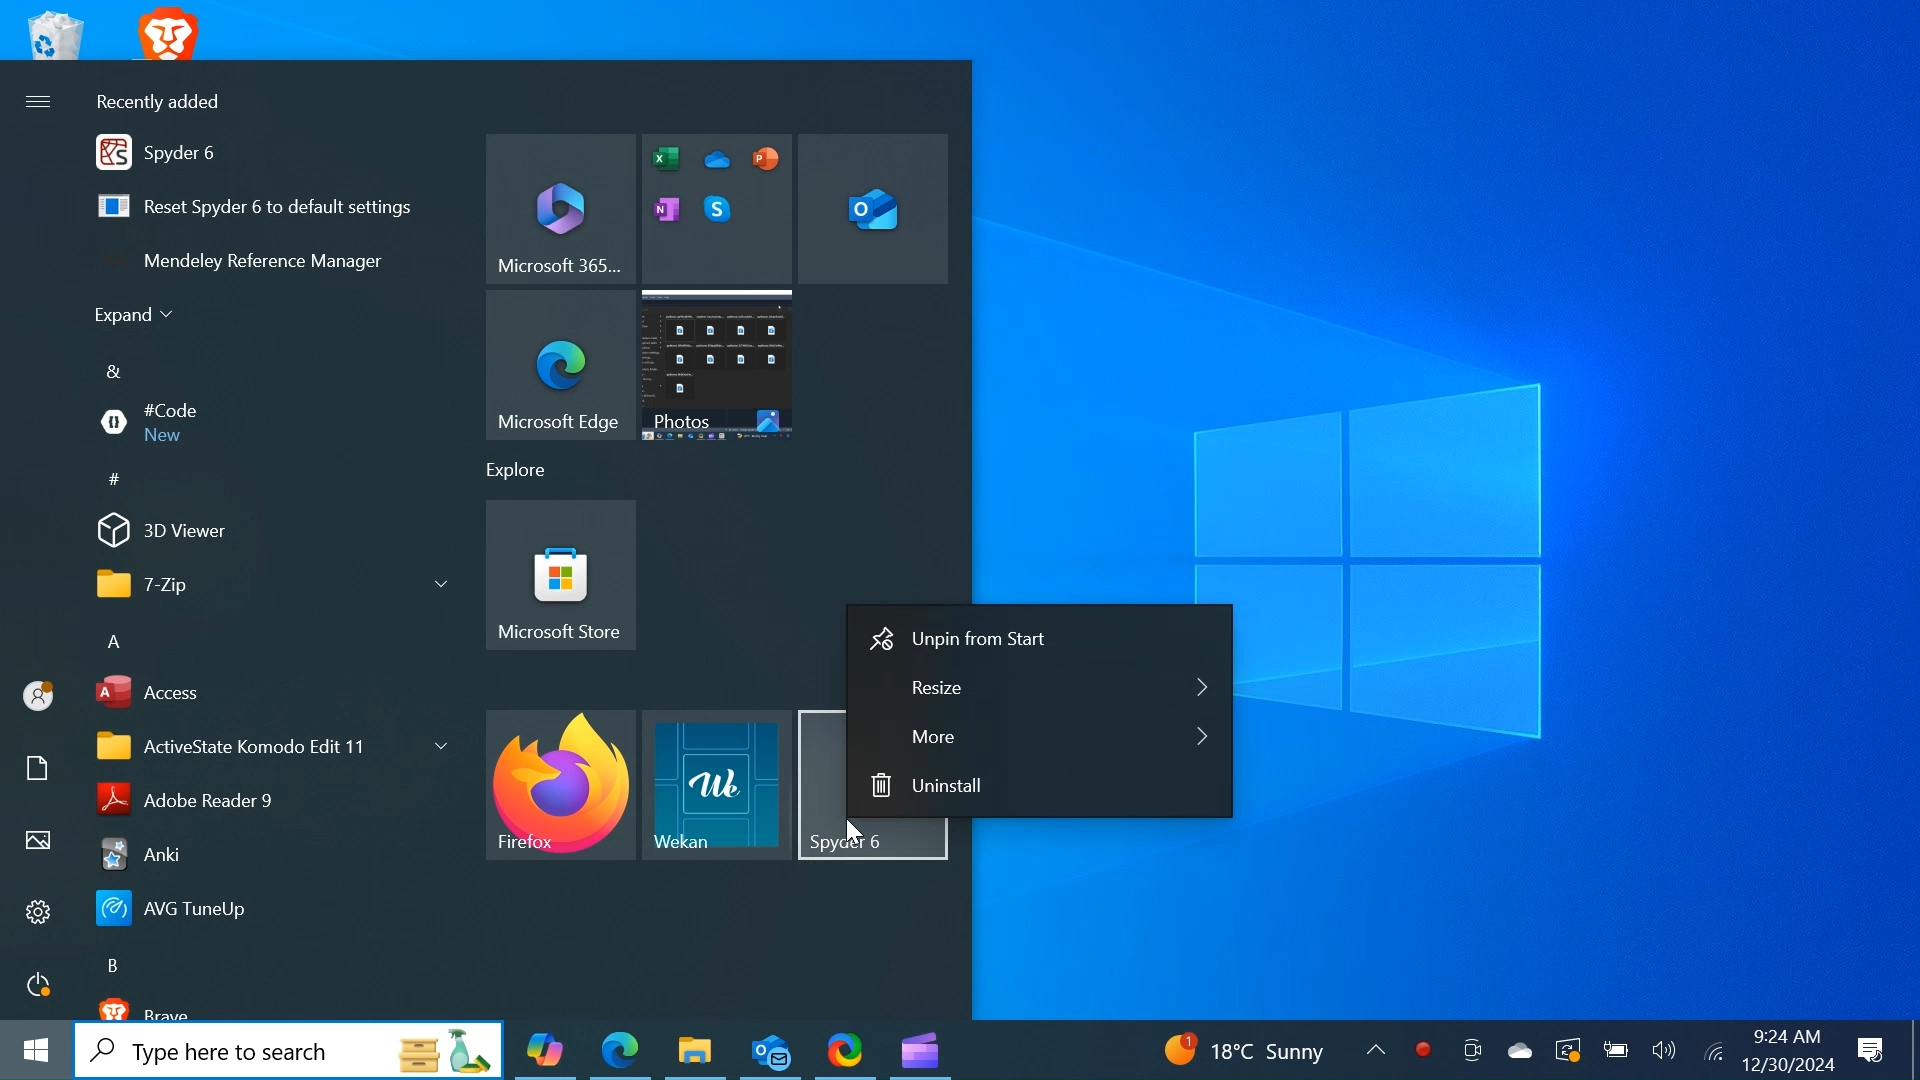 The image size is (1920, 1080). Describe the element at coordinates (1521, 1047) in the screenshot. I see `OneDrive` at that location.